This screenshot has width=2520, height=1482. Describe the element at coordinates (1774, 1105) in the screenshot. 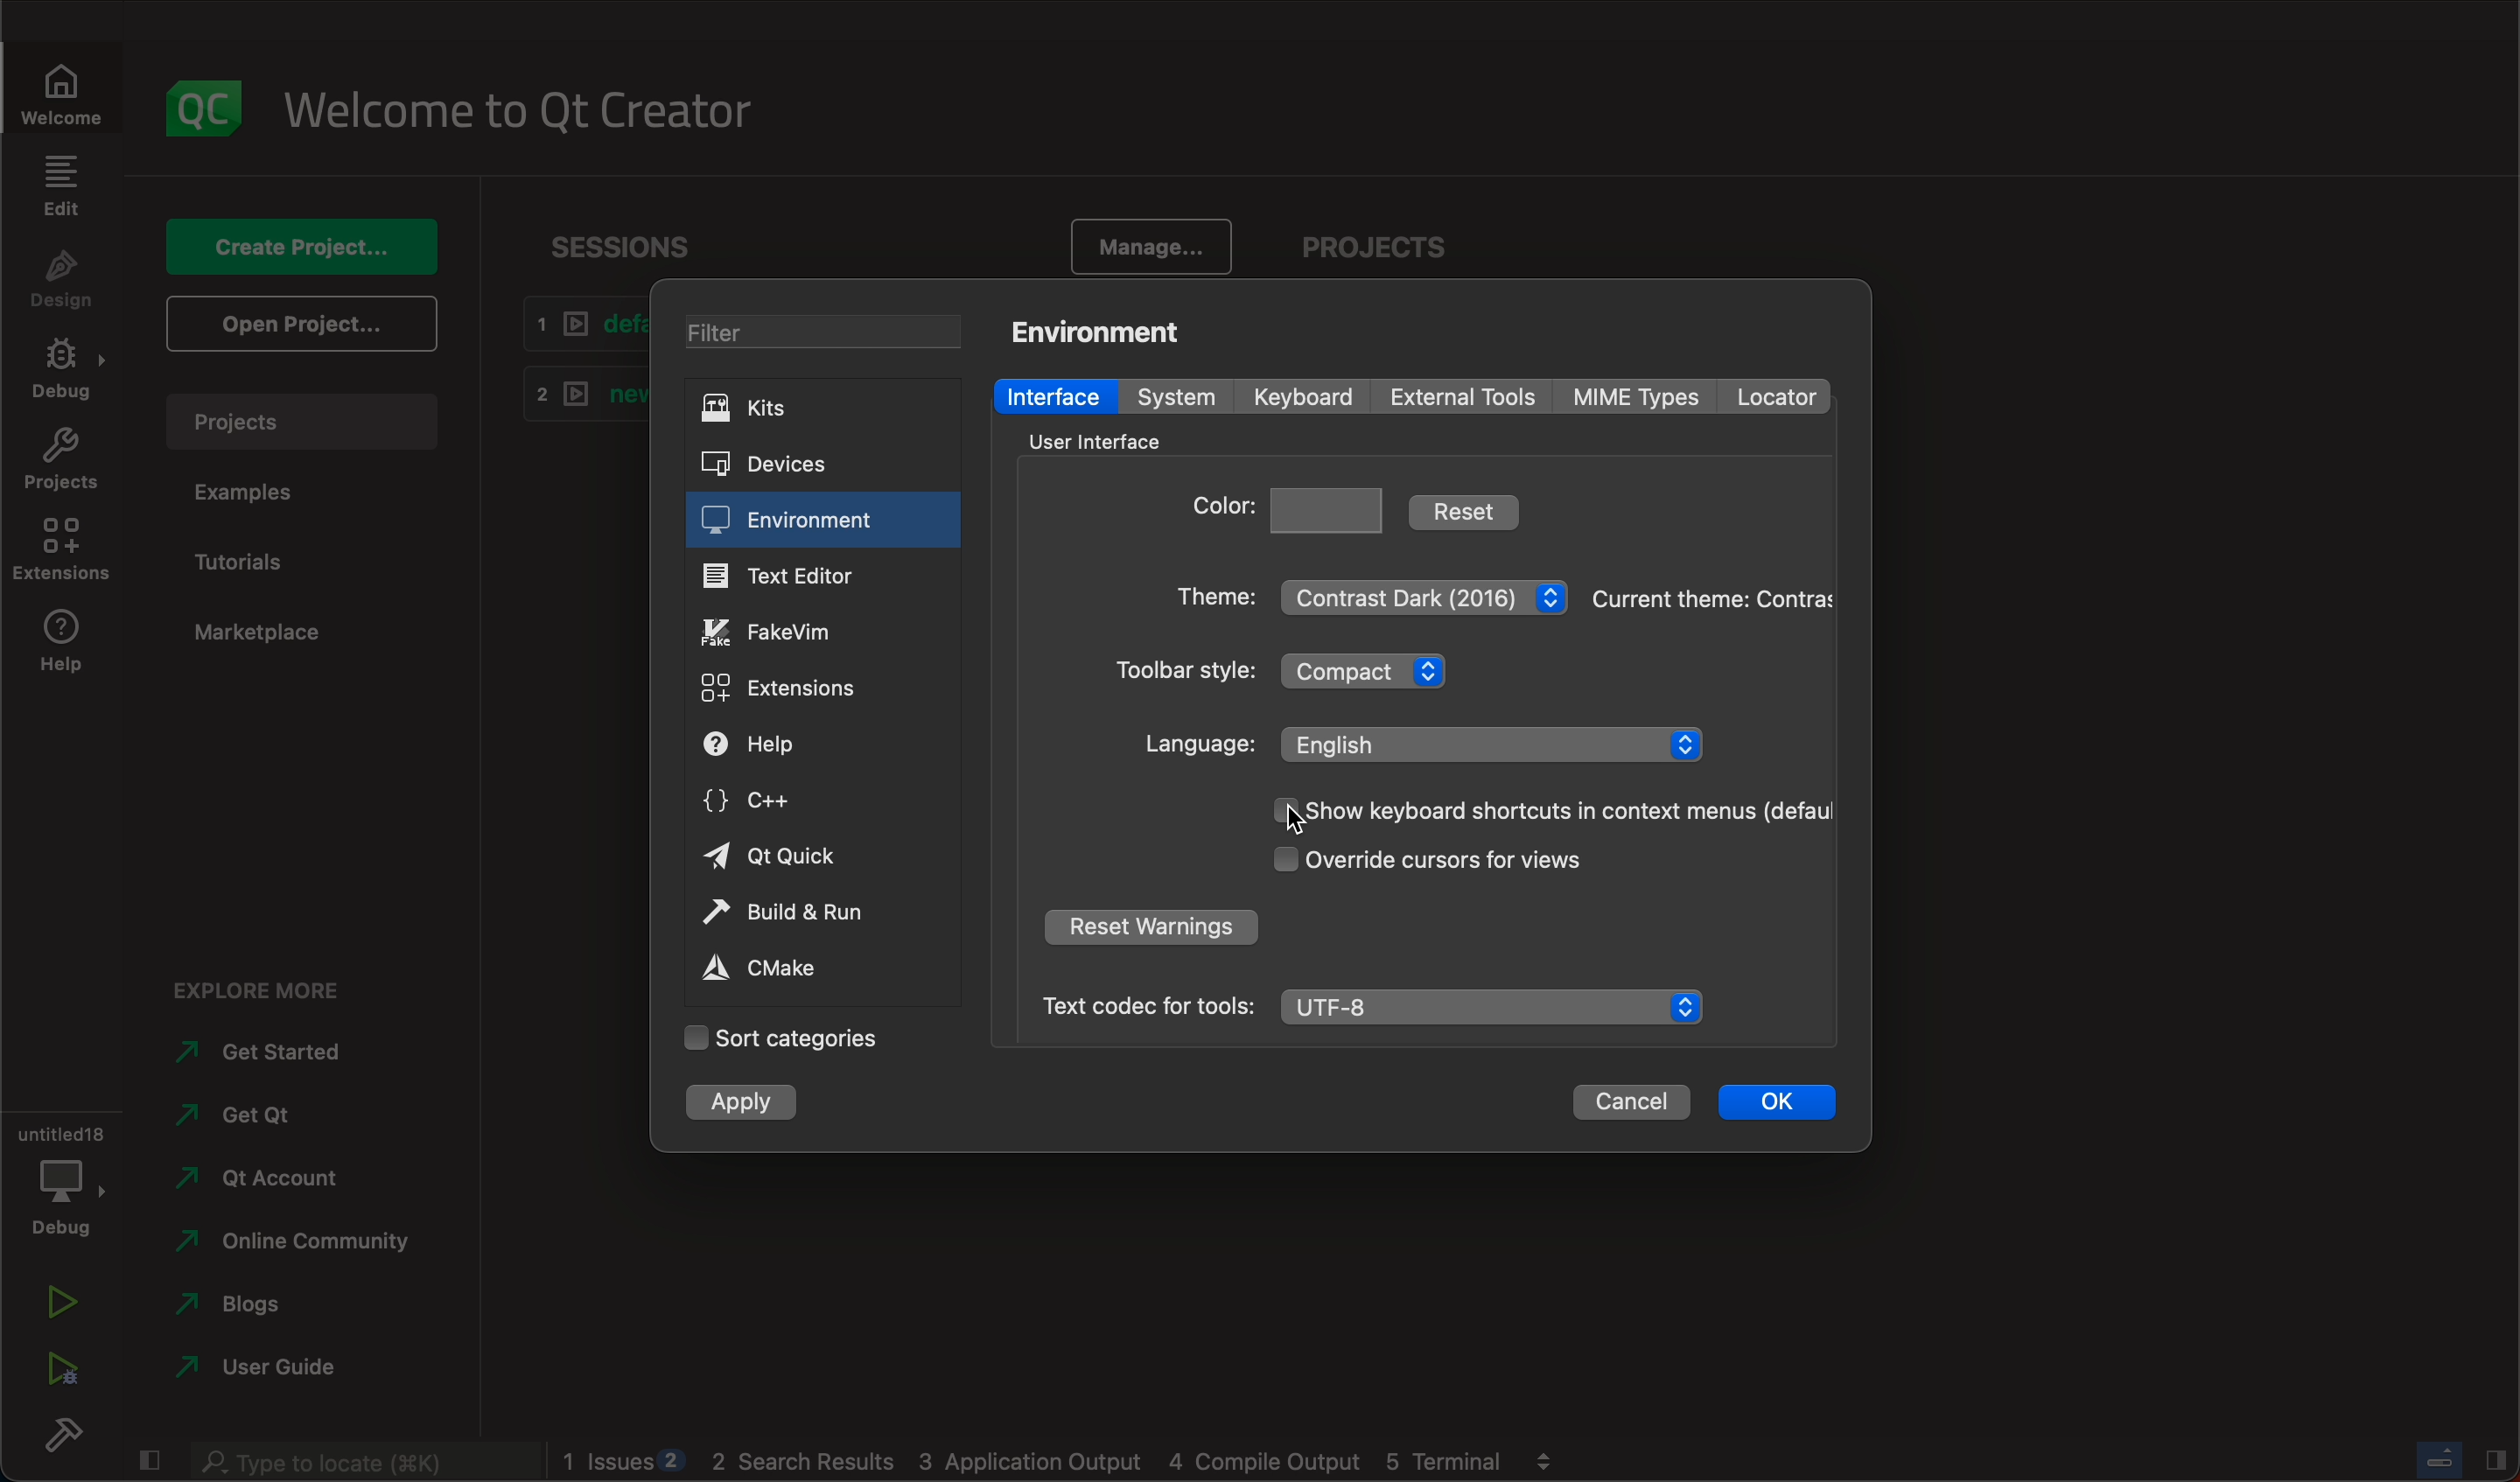

I see `ok` at that location.